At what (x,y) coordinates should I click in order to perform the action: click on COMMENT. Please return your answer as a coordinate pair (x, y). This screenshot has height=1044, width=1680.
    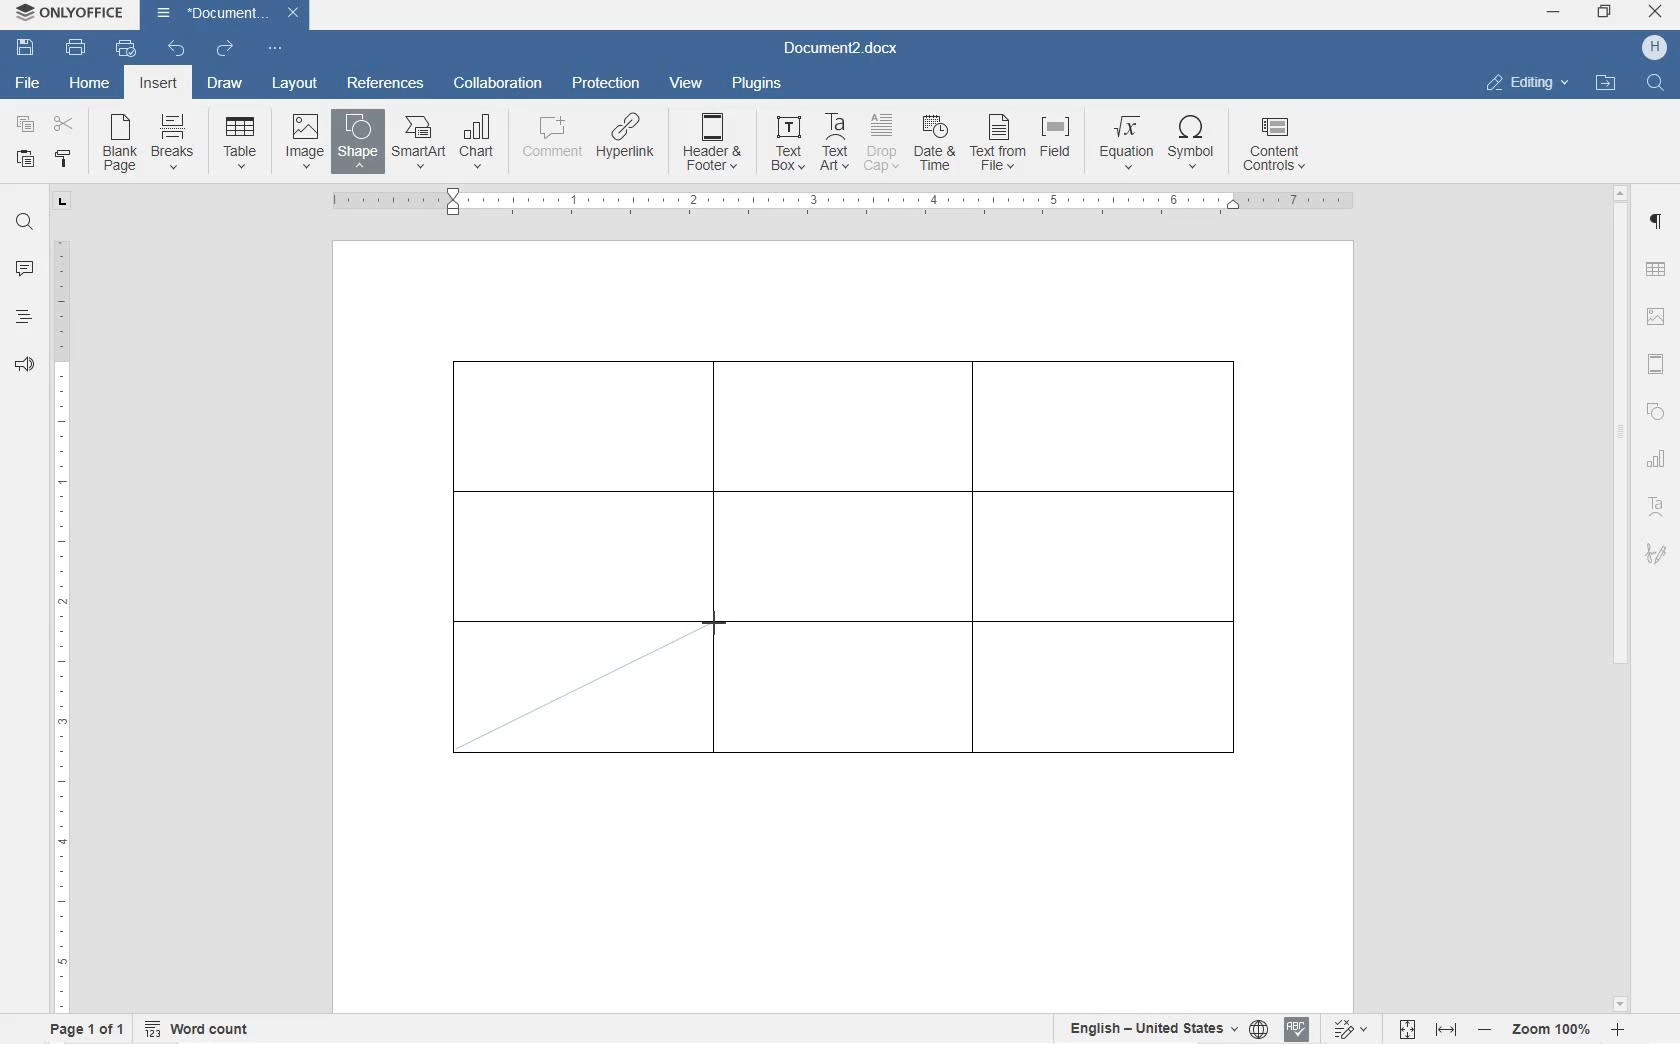
    Looking at the image, I should click on (551, 143).